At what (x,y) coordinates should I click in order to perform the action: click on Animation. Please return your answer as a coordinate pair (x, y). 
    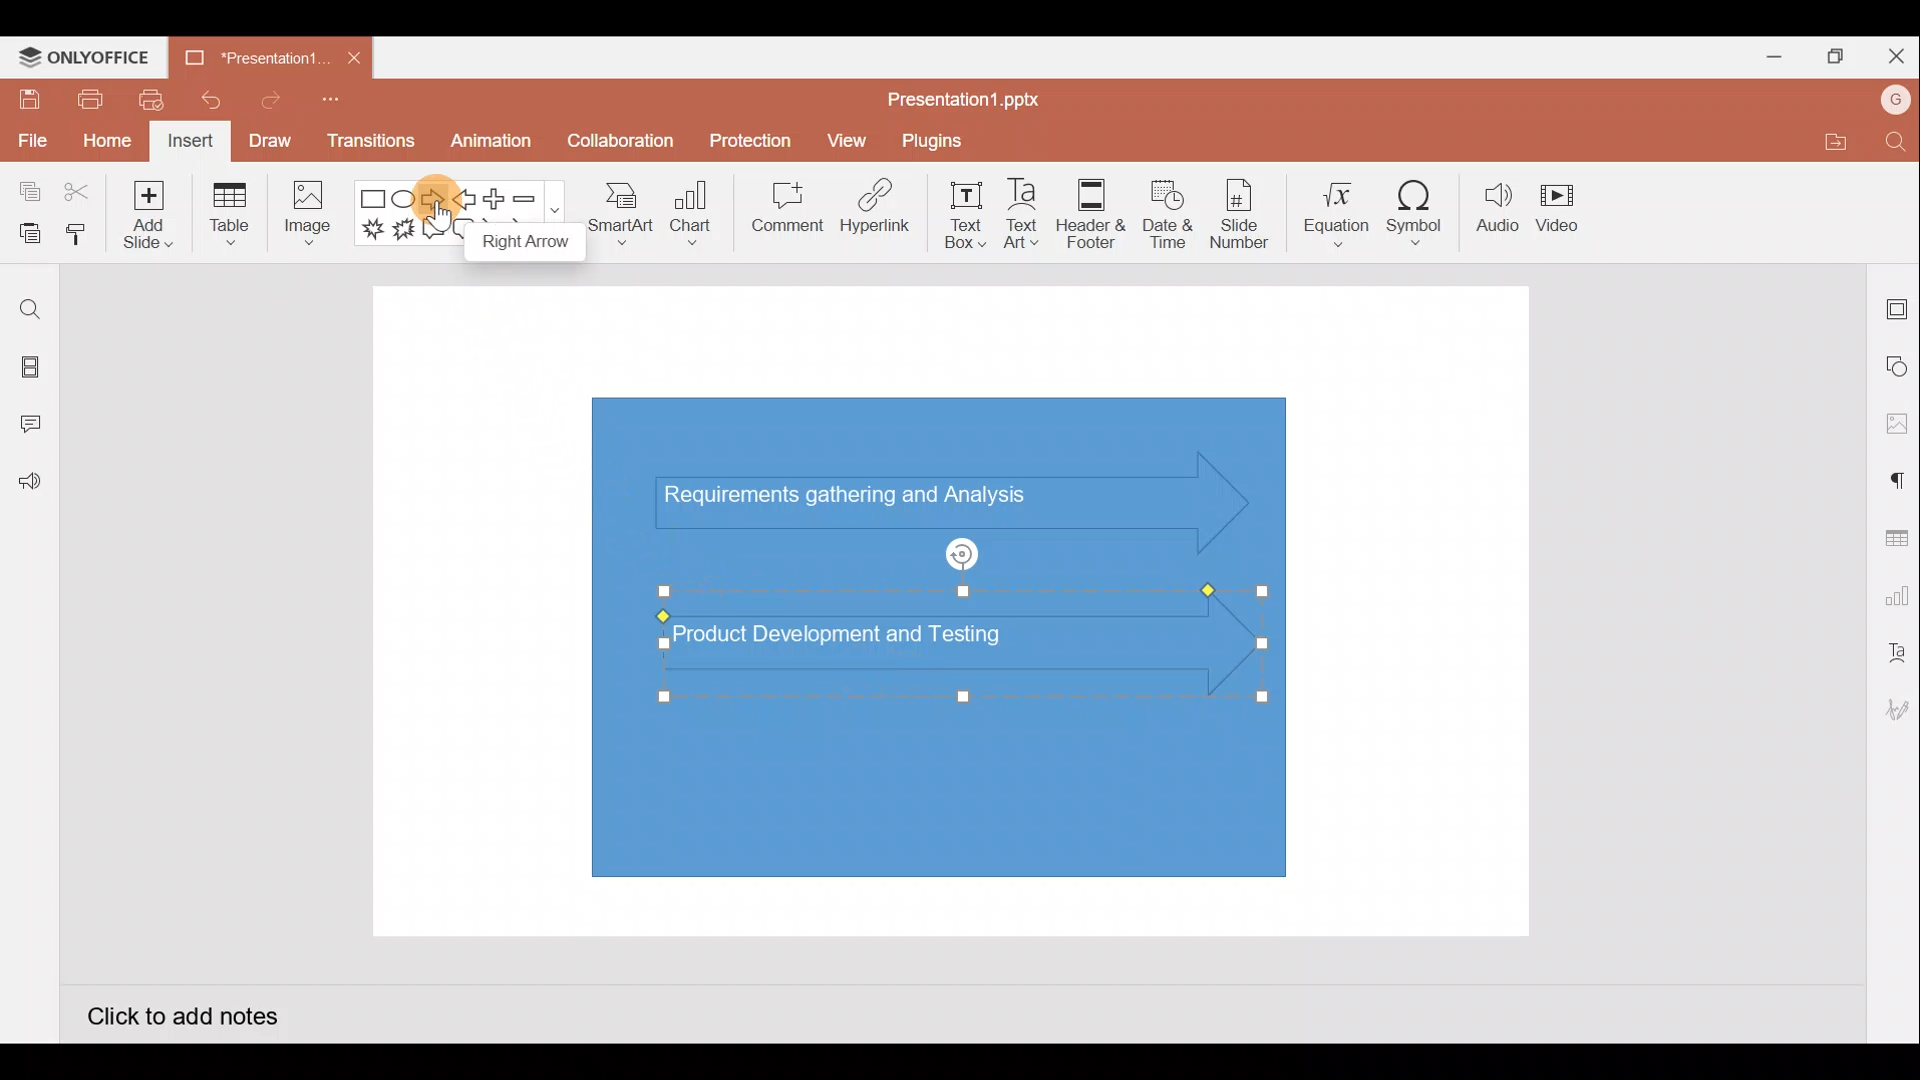
    Looking at the image, I should click on (493, 146).